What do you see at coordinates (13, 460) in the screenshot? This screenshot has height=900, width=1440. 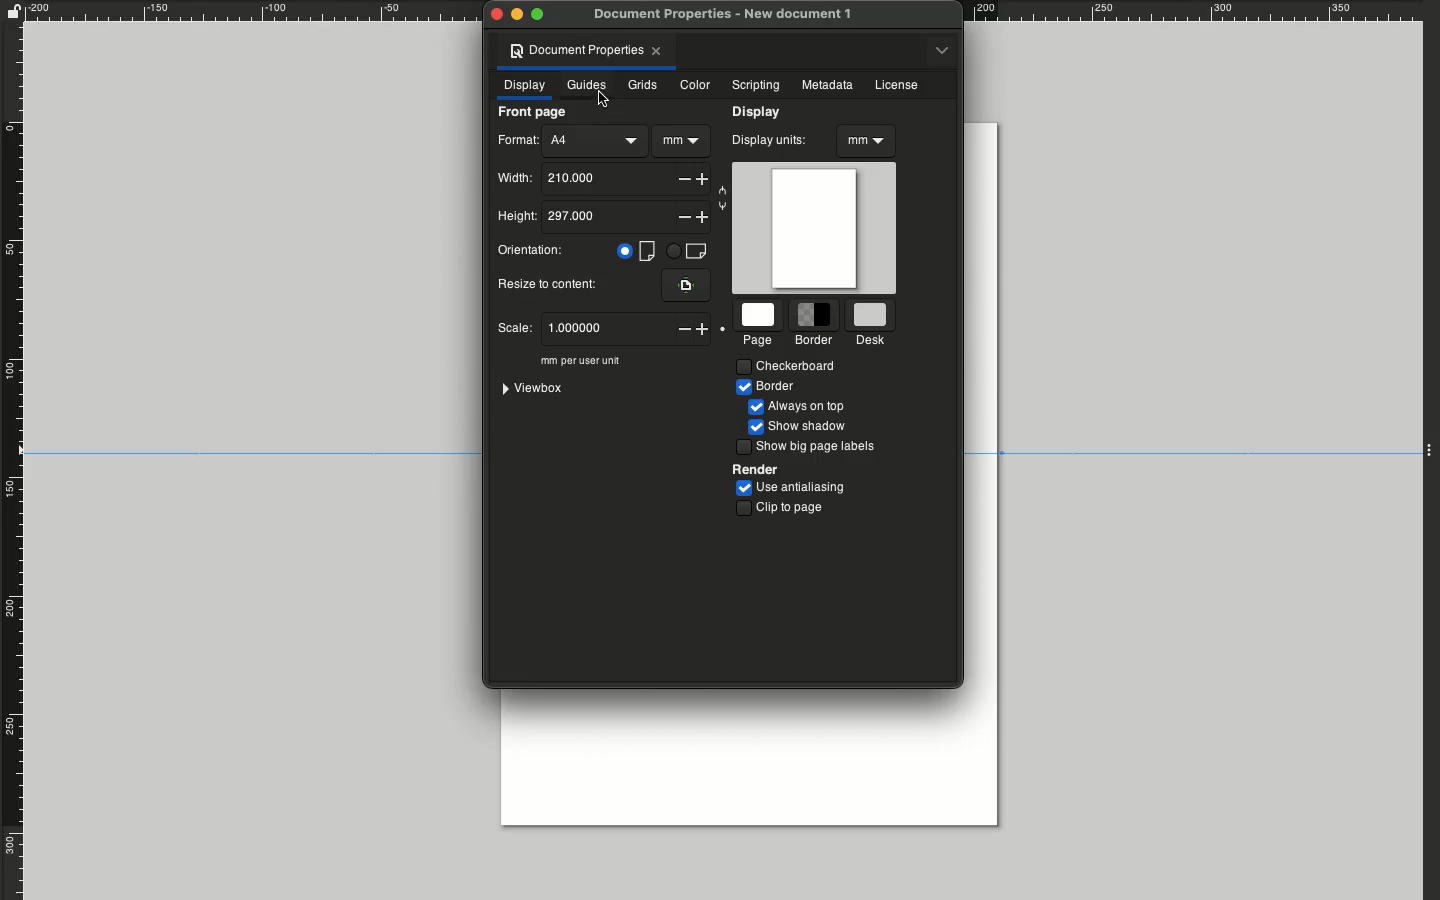 I see `Rule` at bounding box center [13, 460].